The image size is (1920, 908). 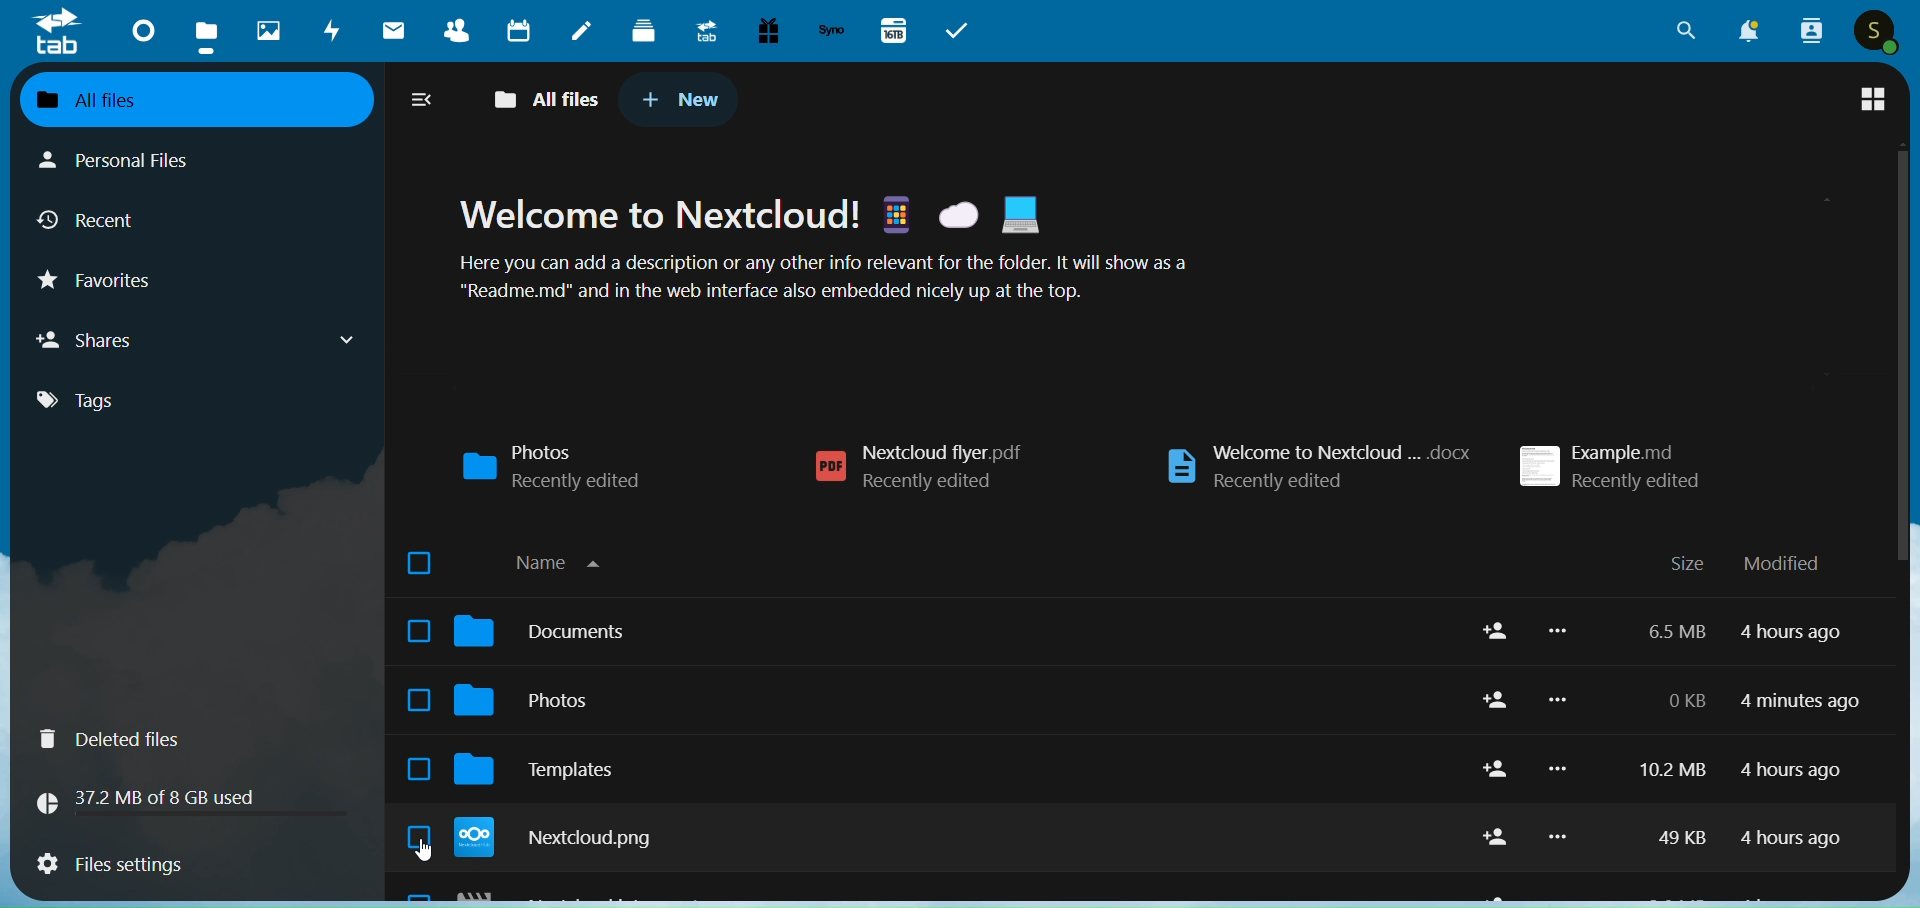 What do you see at coordinates (642, 33) in the screenshot?
I see `deck` at bounding box center [642, 33].